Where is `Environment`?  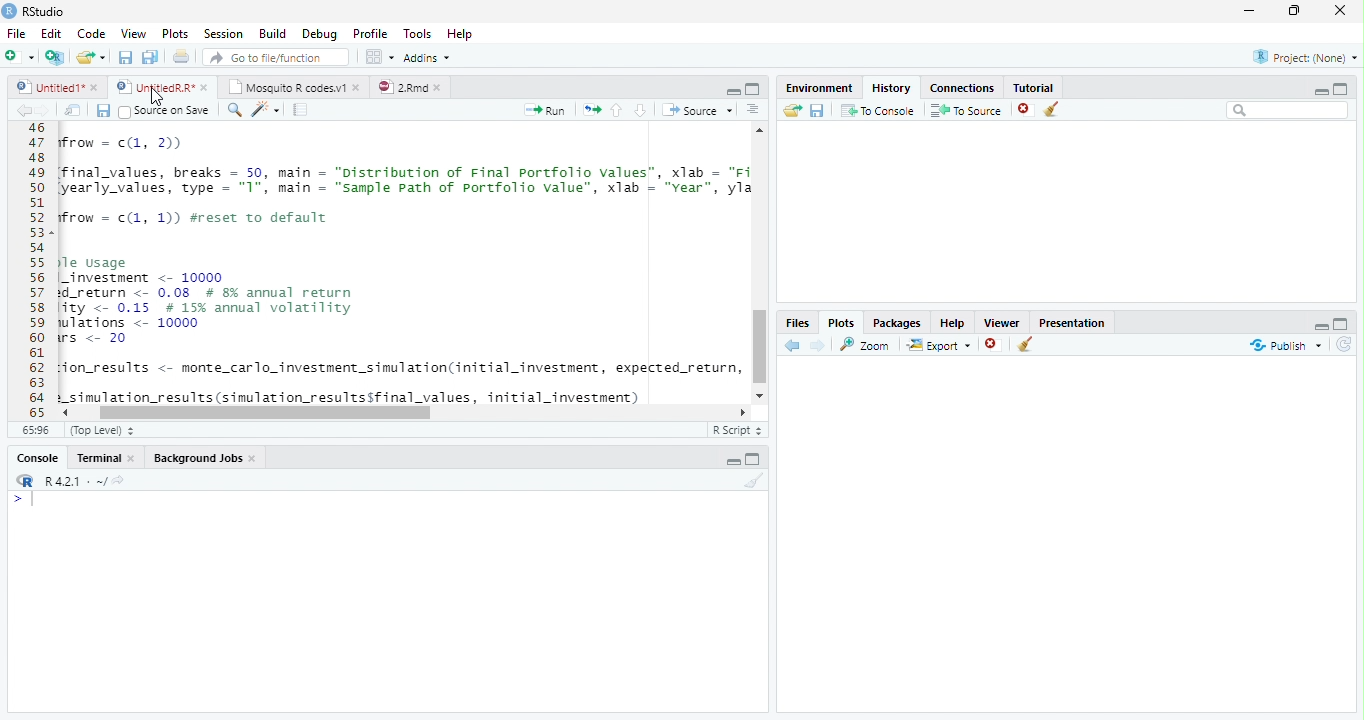
Environment is located at coordinates (819, 85).